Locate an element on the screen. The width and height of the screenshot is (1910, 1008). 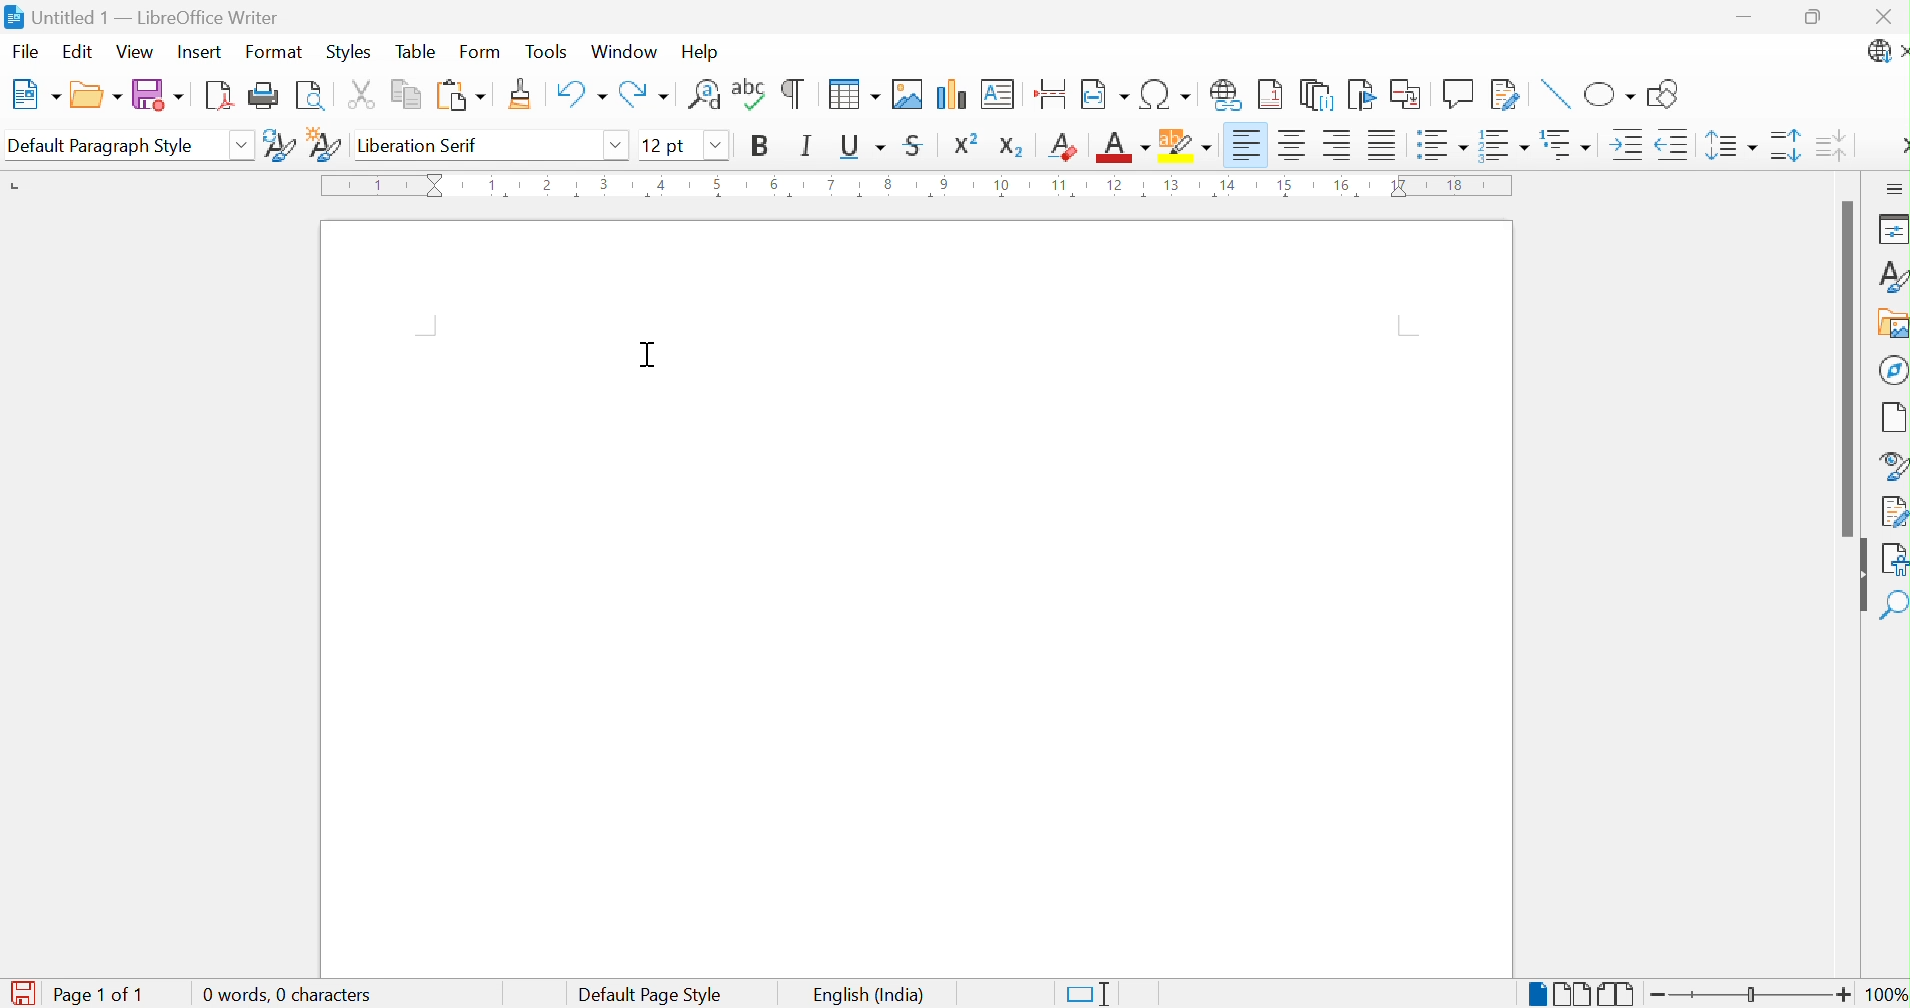
Navigator is located at coordinates (1892, 369).